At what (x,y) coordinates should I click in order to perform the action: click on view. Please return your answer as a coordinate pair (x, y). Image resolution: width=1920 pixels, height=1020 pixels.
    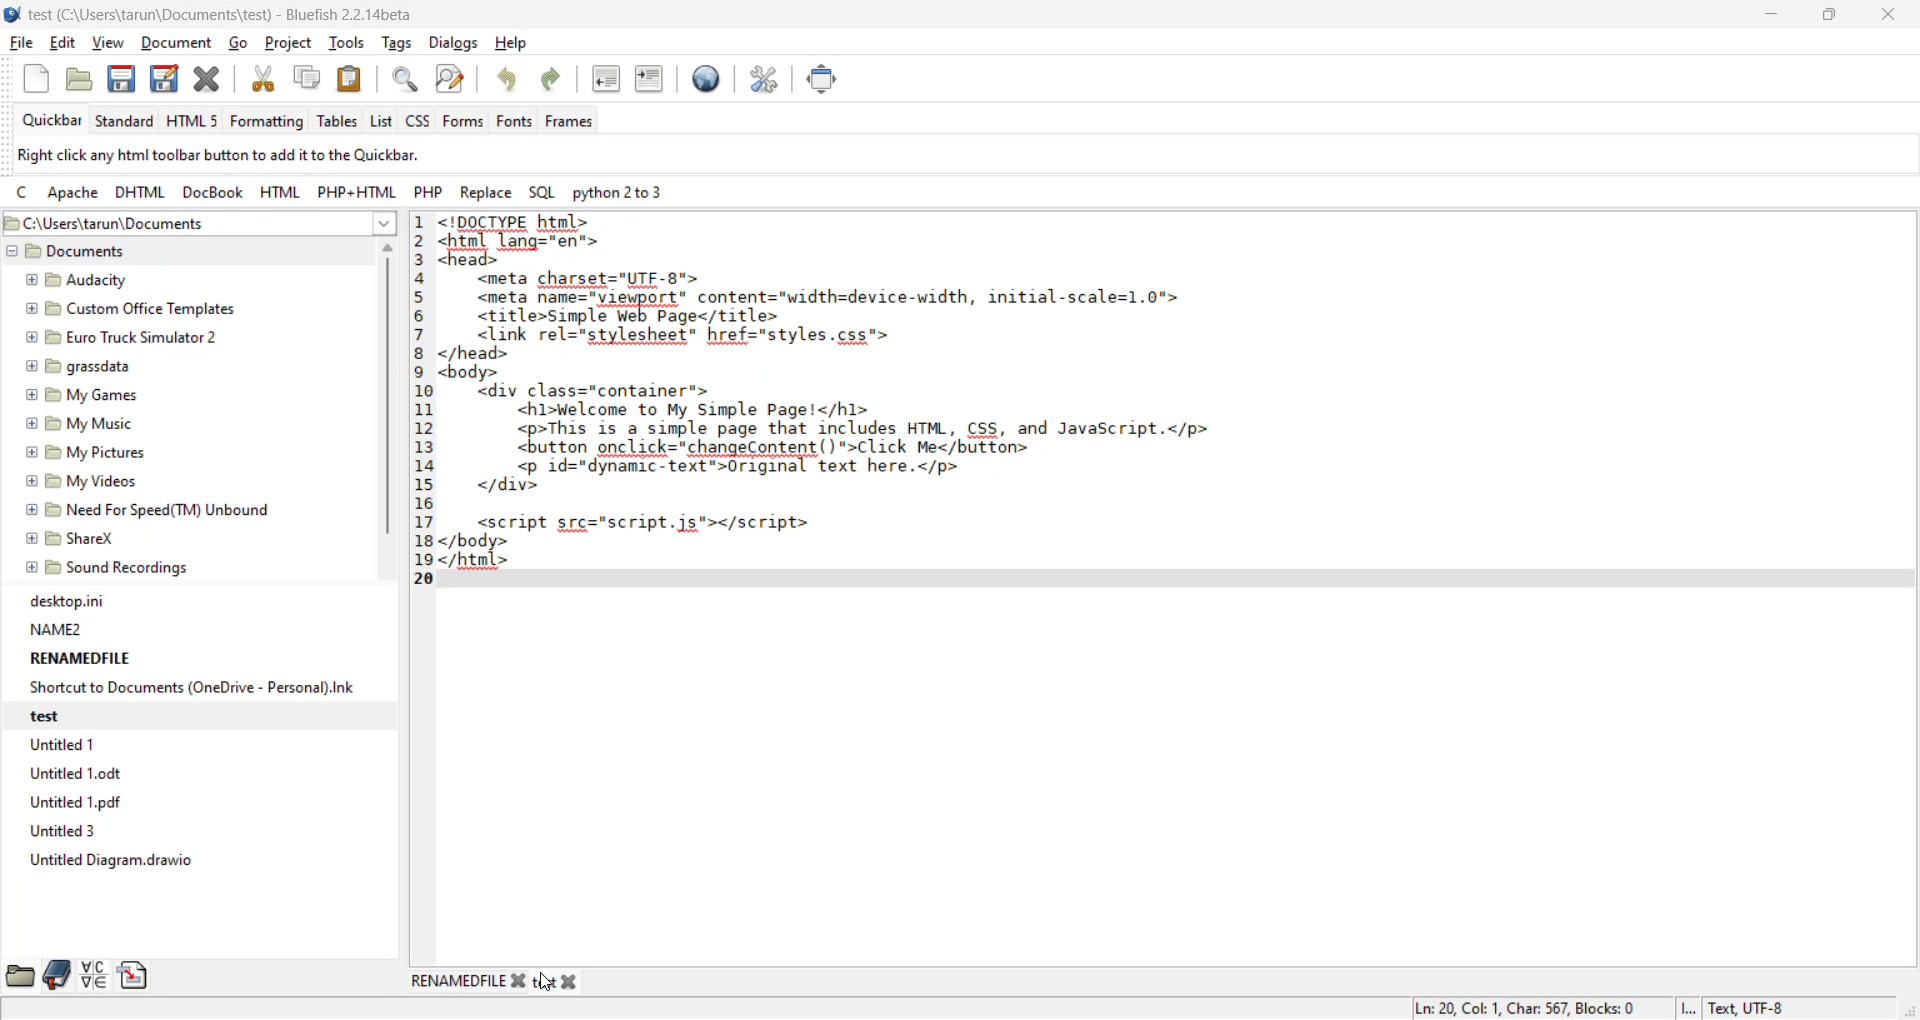
    Looking at the image, I should click on (112, 40).